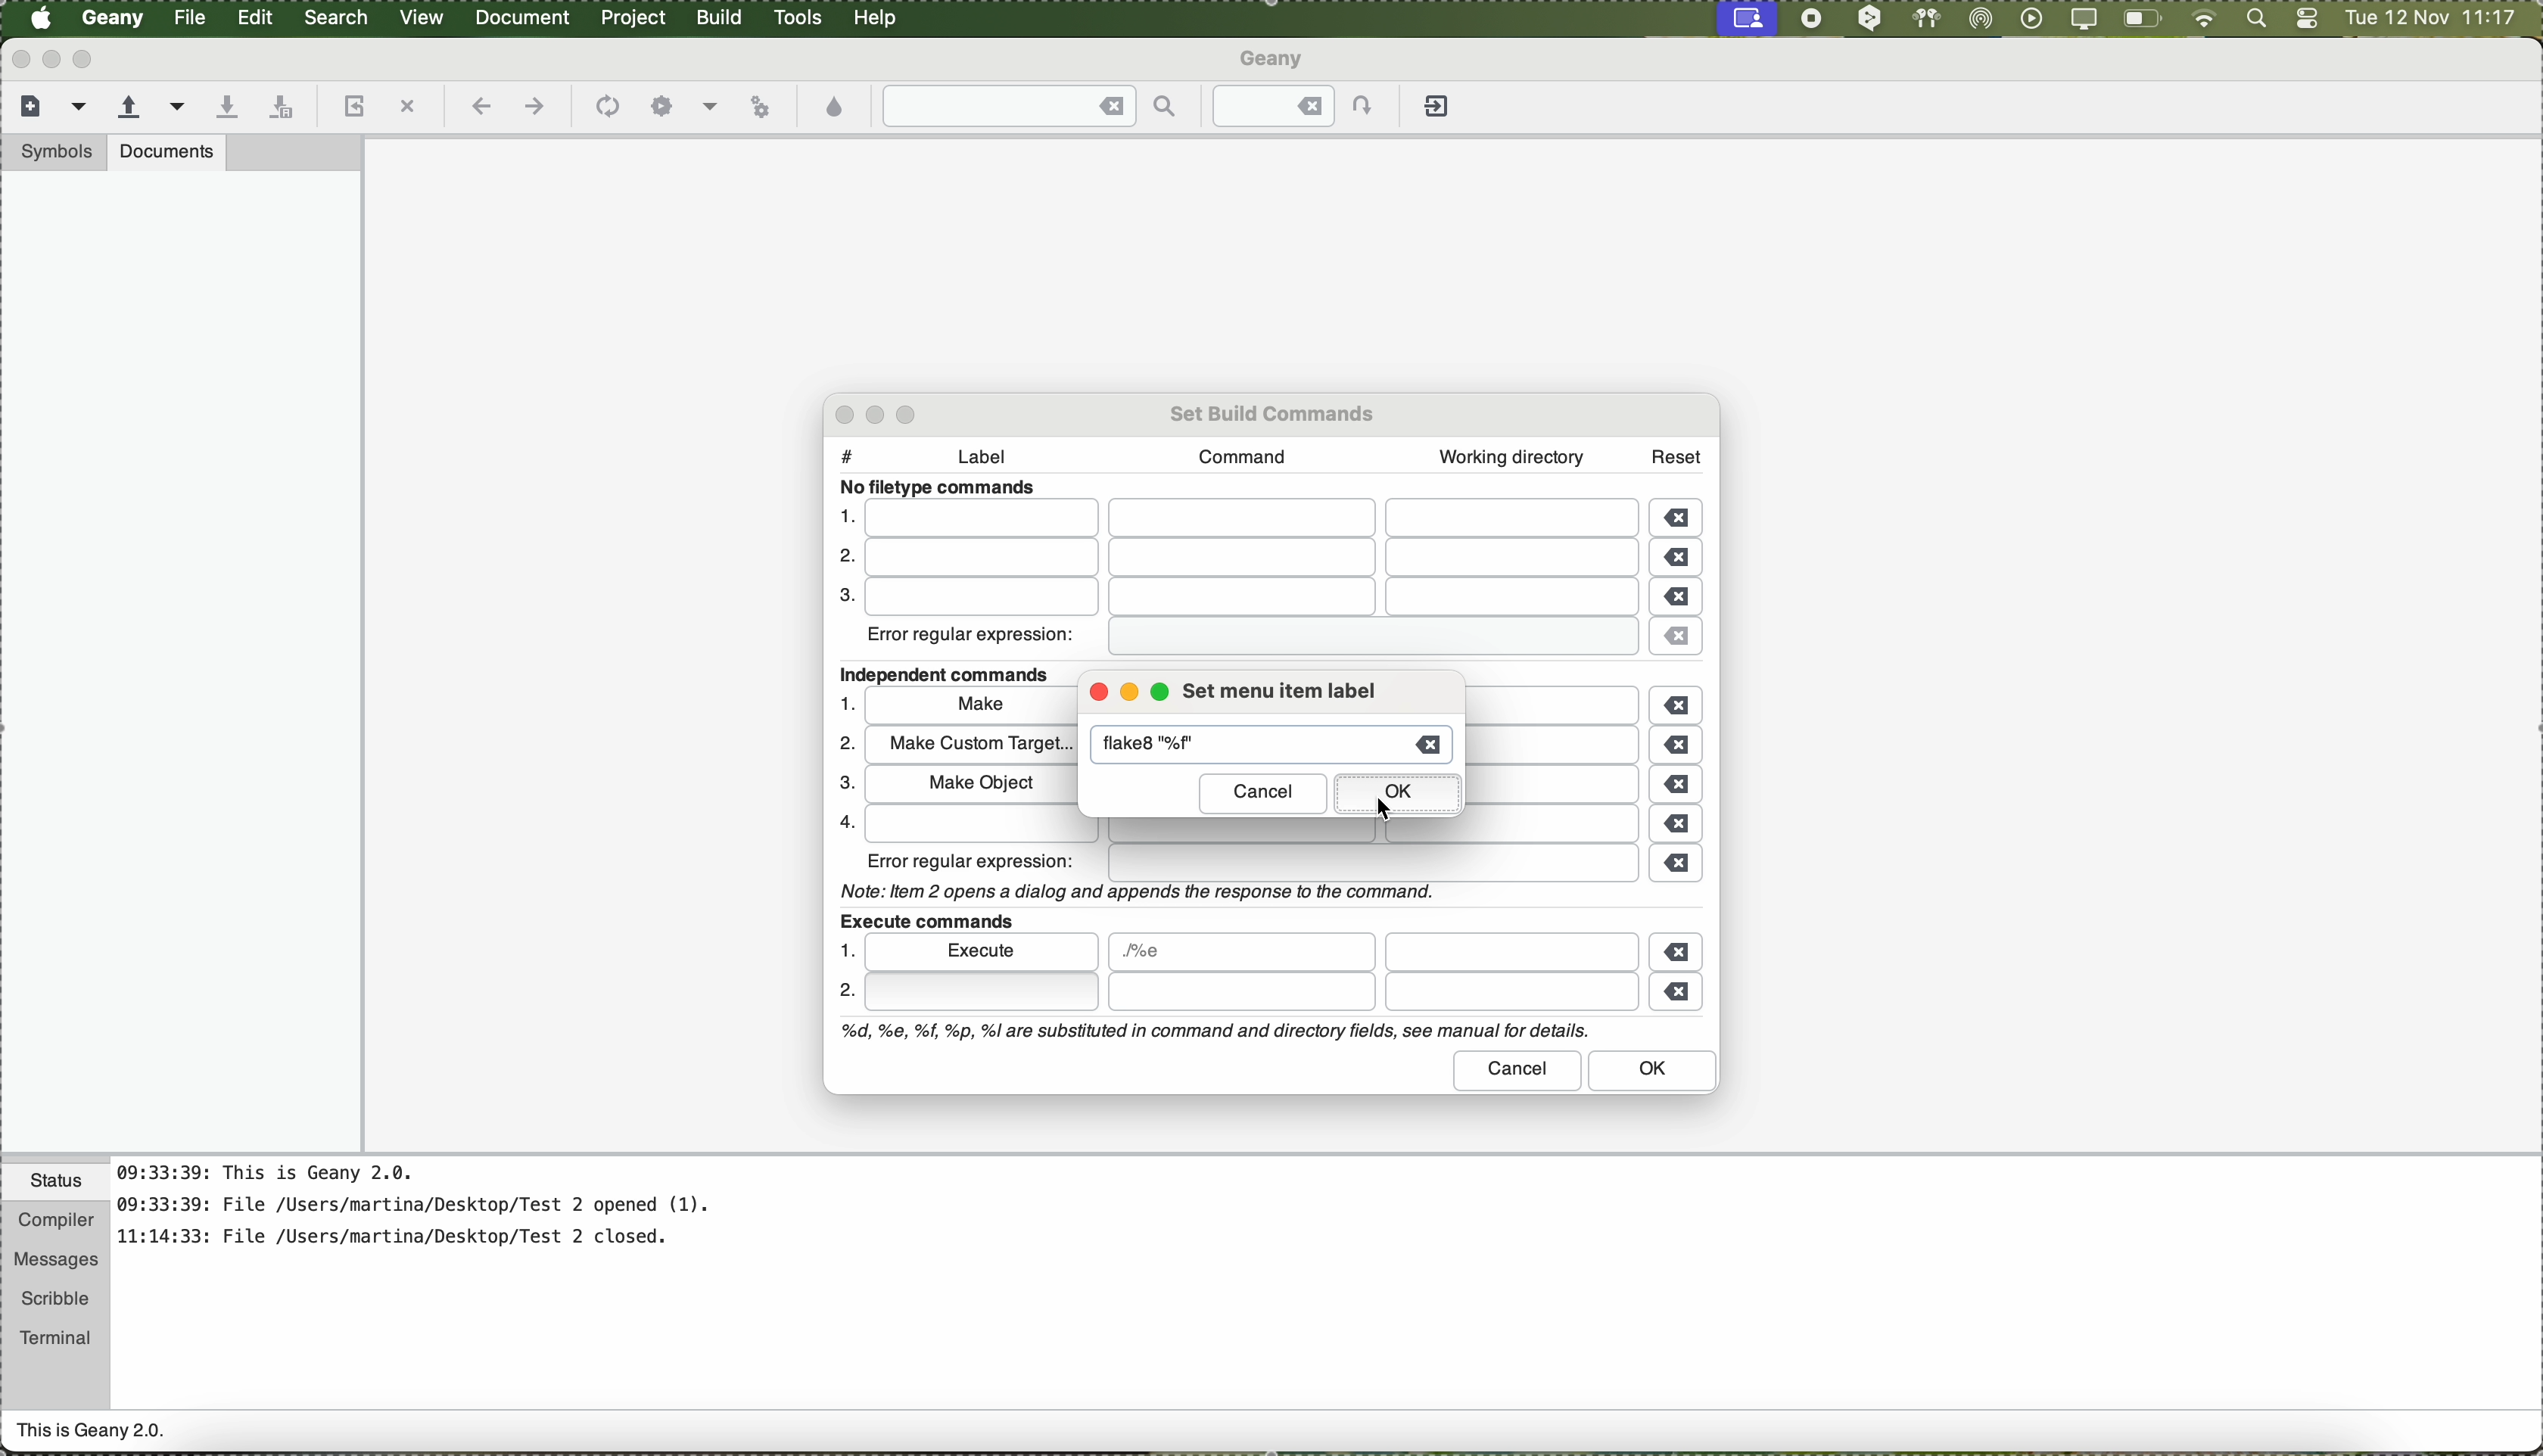 This screenshot has width=2543, height=1456. Describe the element at coordinates (841, 784) in the screenshot. I see `3` at that location.